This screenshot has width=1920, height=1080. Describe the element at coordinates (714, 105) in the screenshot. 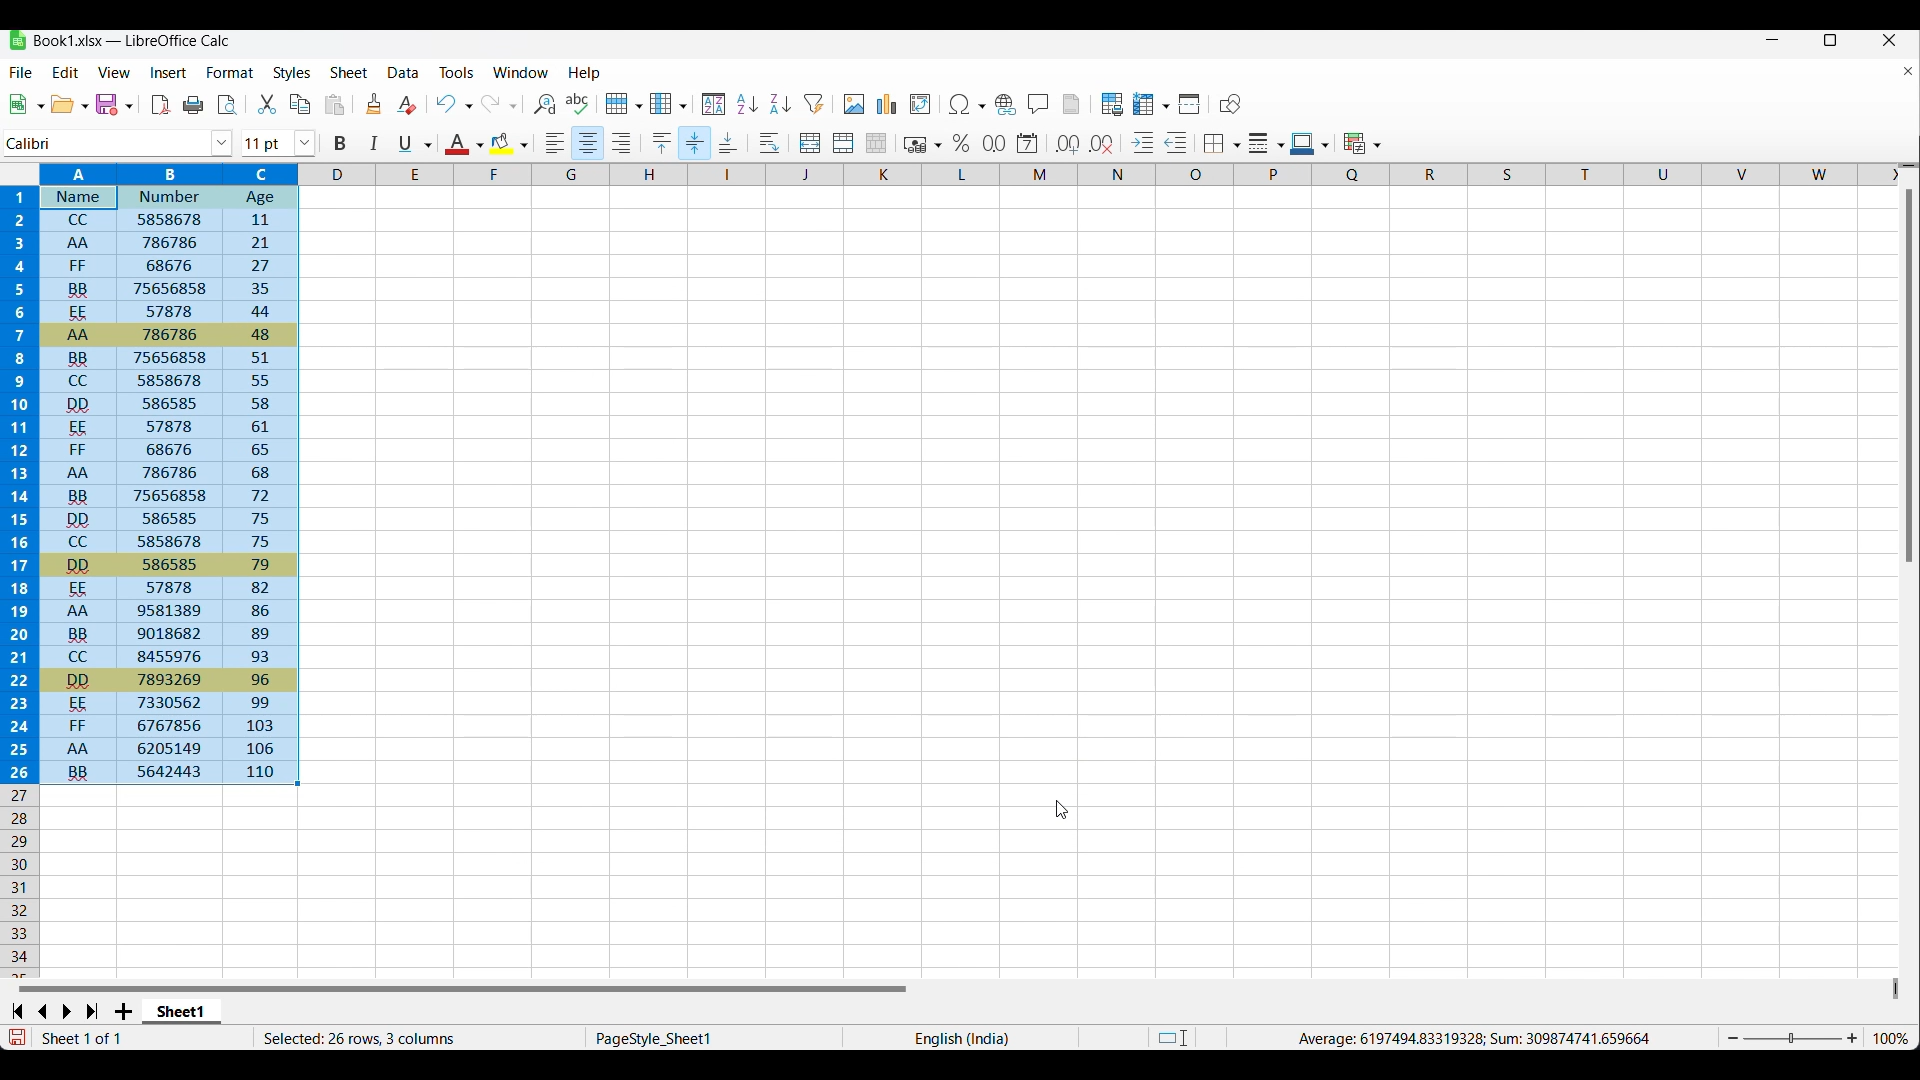

I see `Sort` at that location.